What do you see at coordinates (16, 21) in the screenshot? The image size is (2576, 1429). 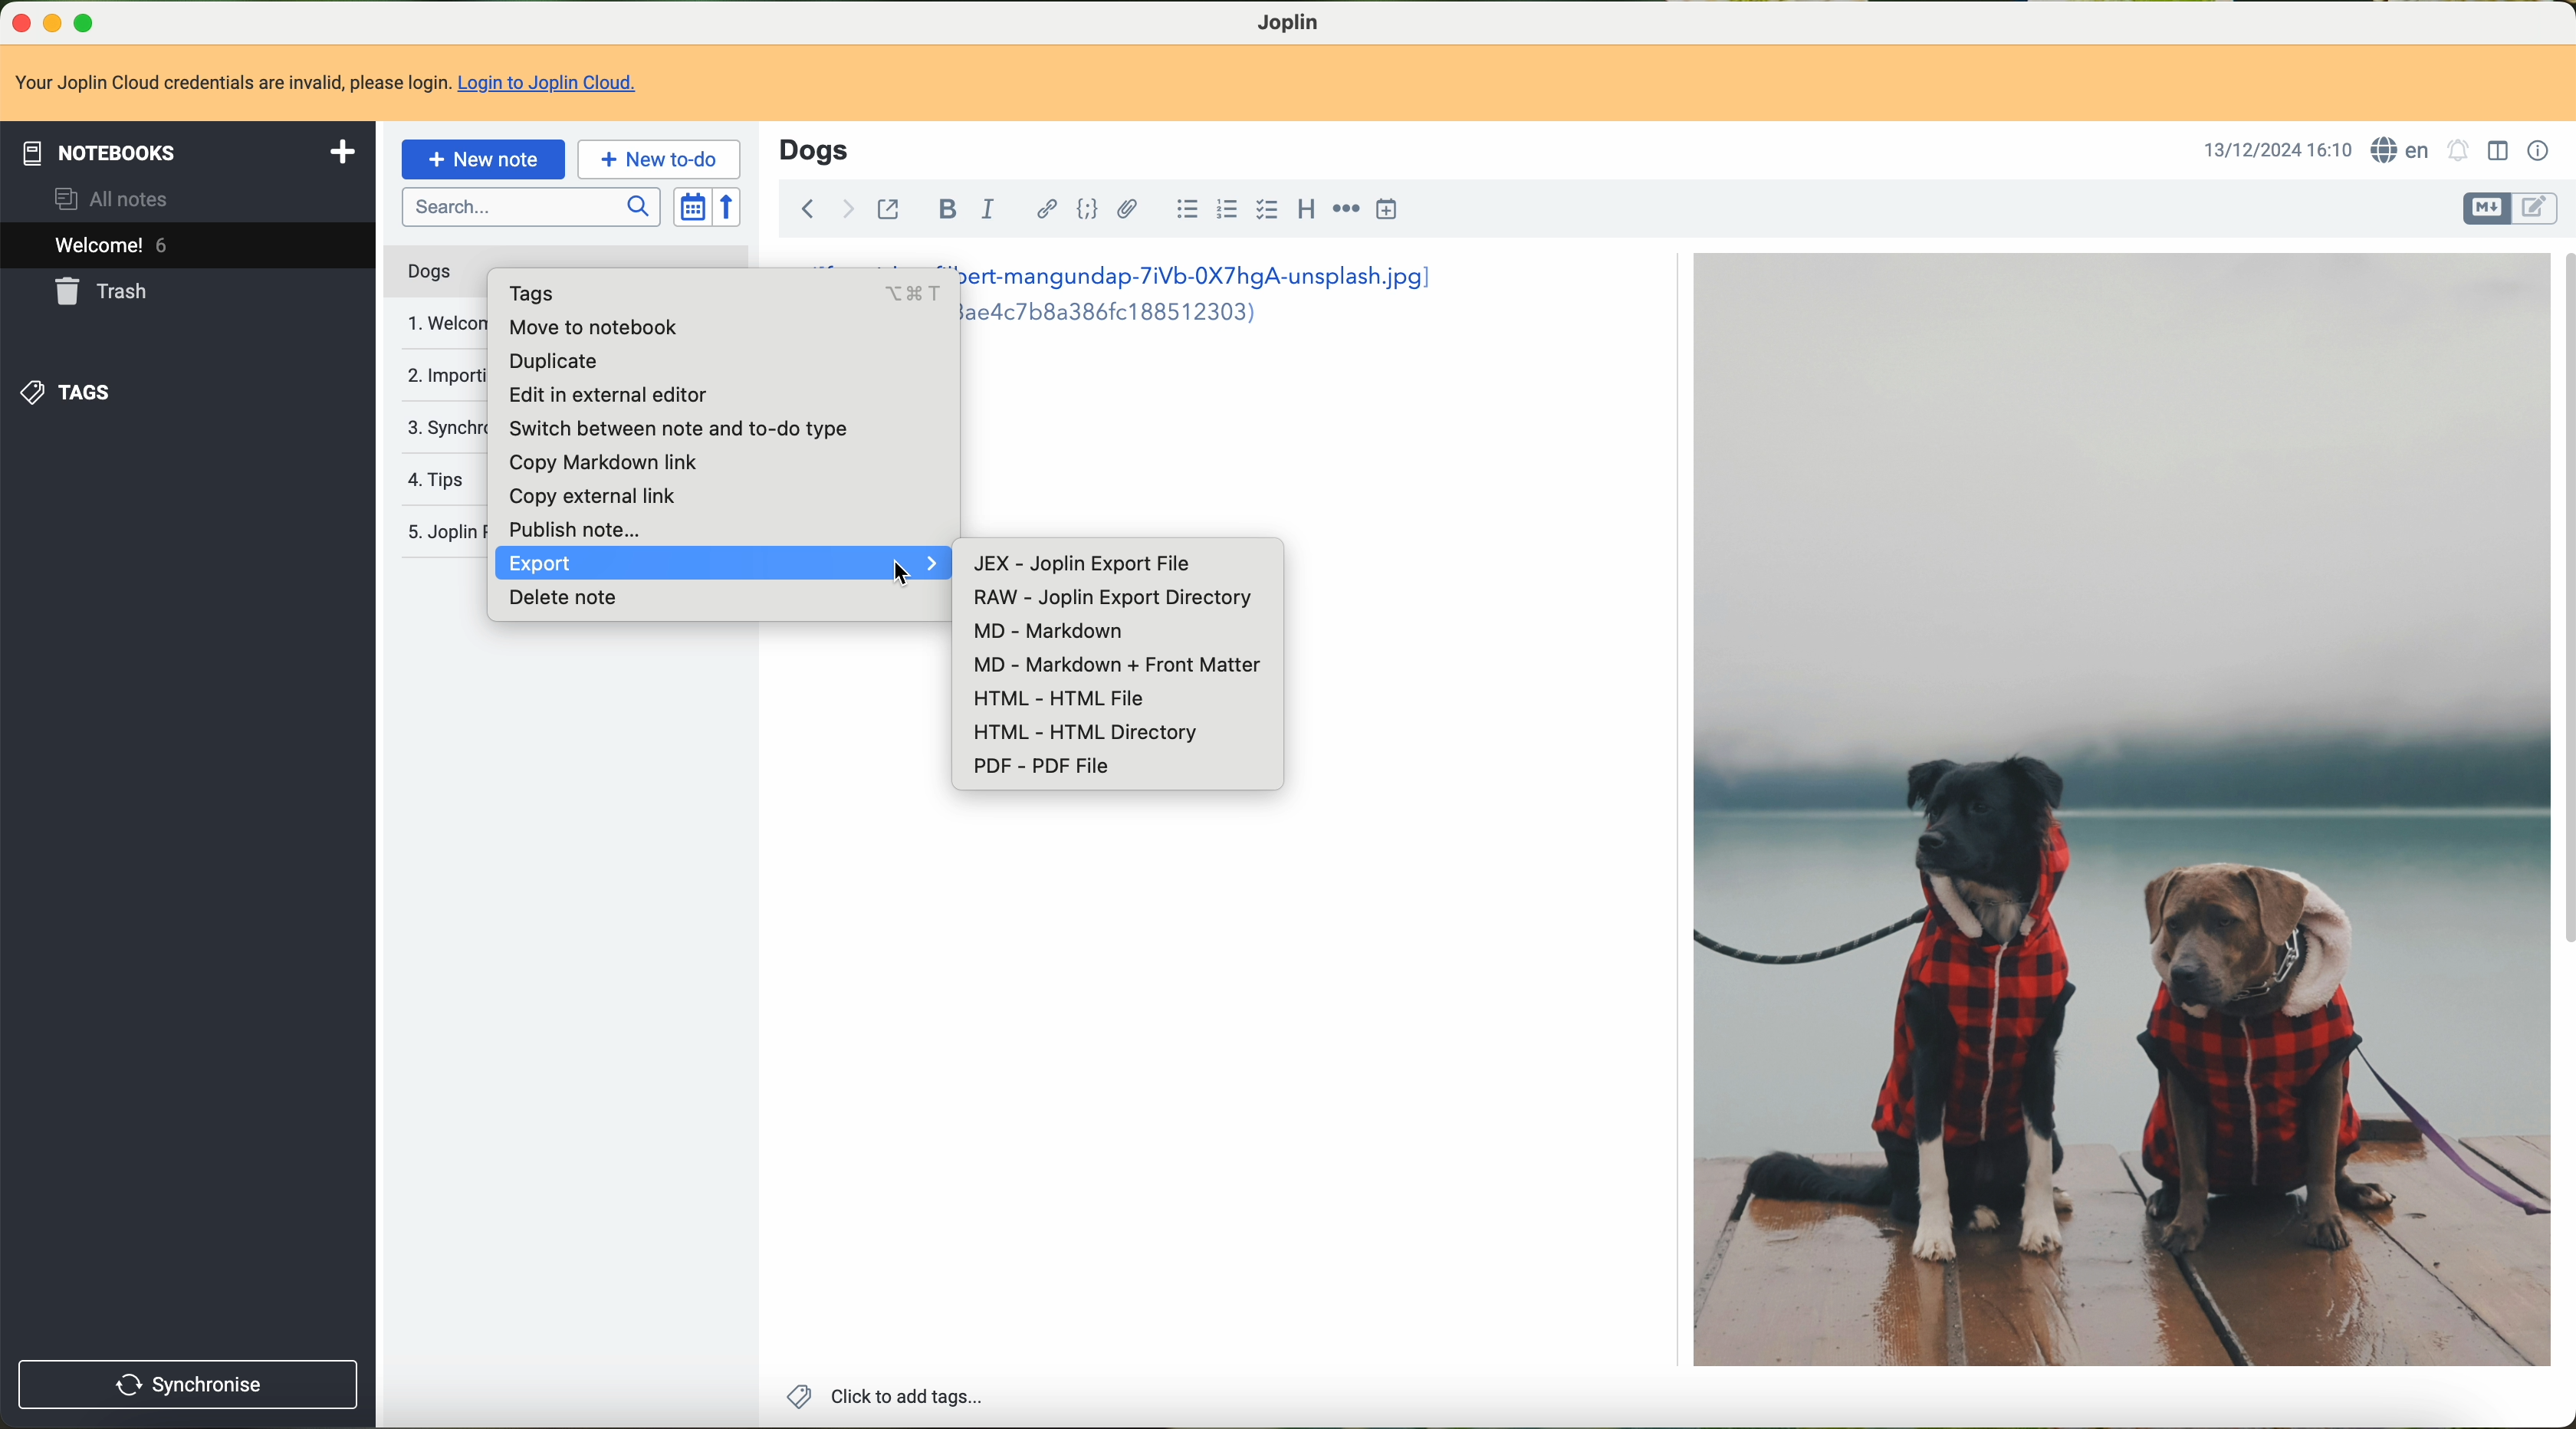 I see `close Joplin` at bounding box center [16, 21].